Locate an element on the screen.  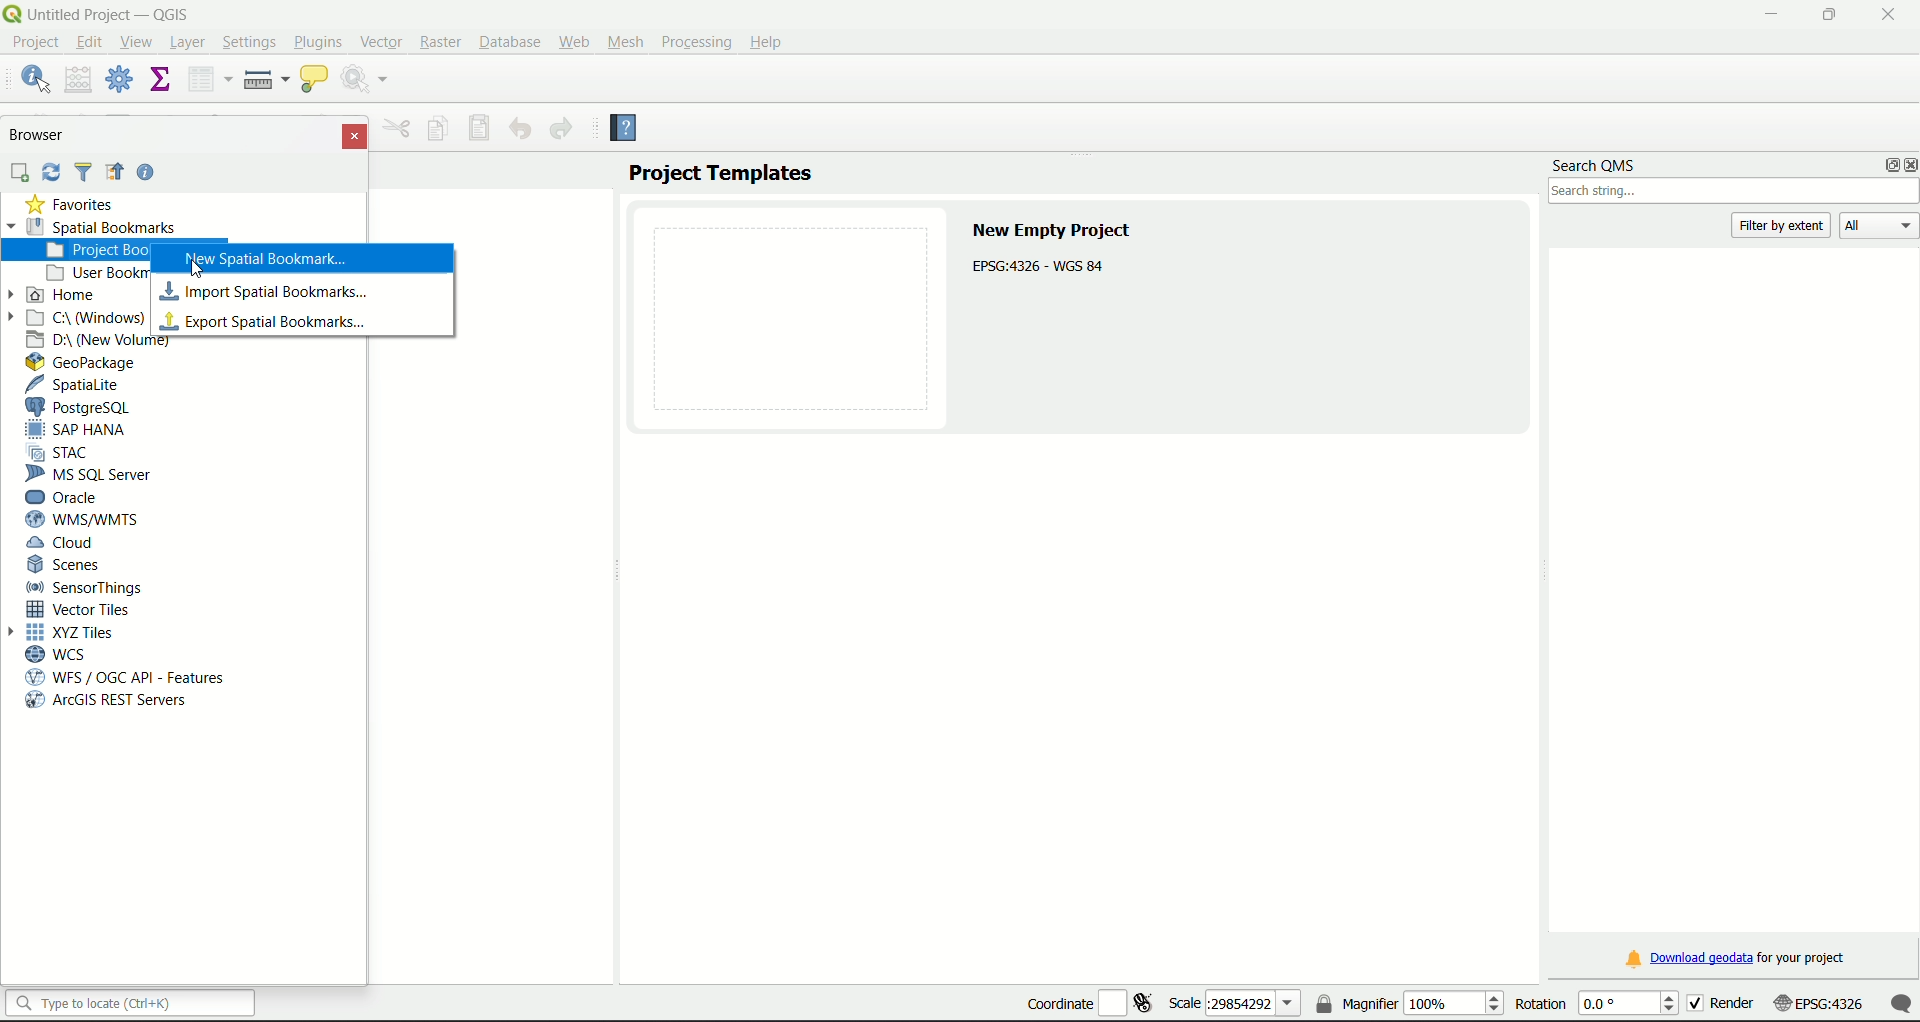
SAP Hana is located at coordinates (79, 431).